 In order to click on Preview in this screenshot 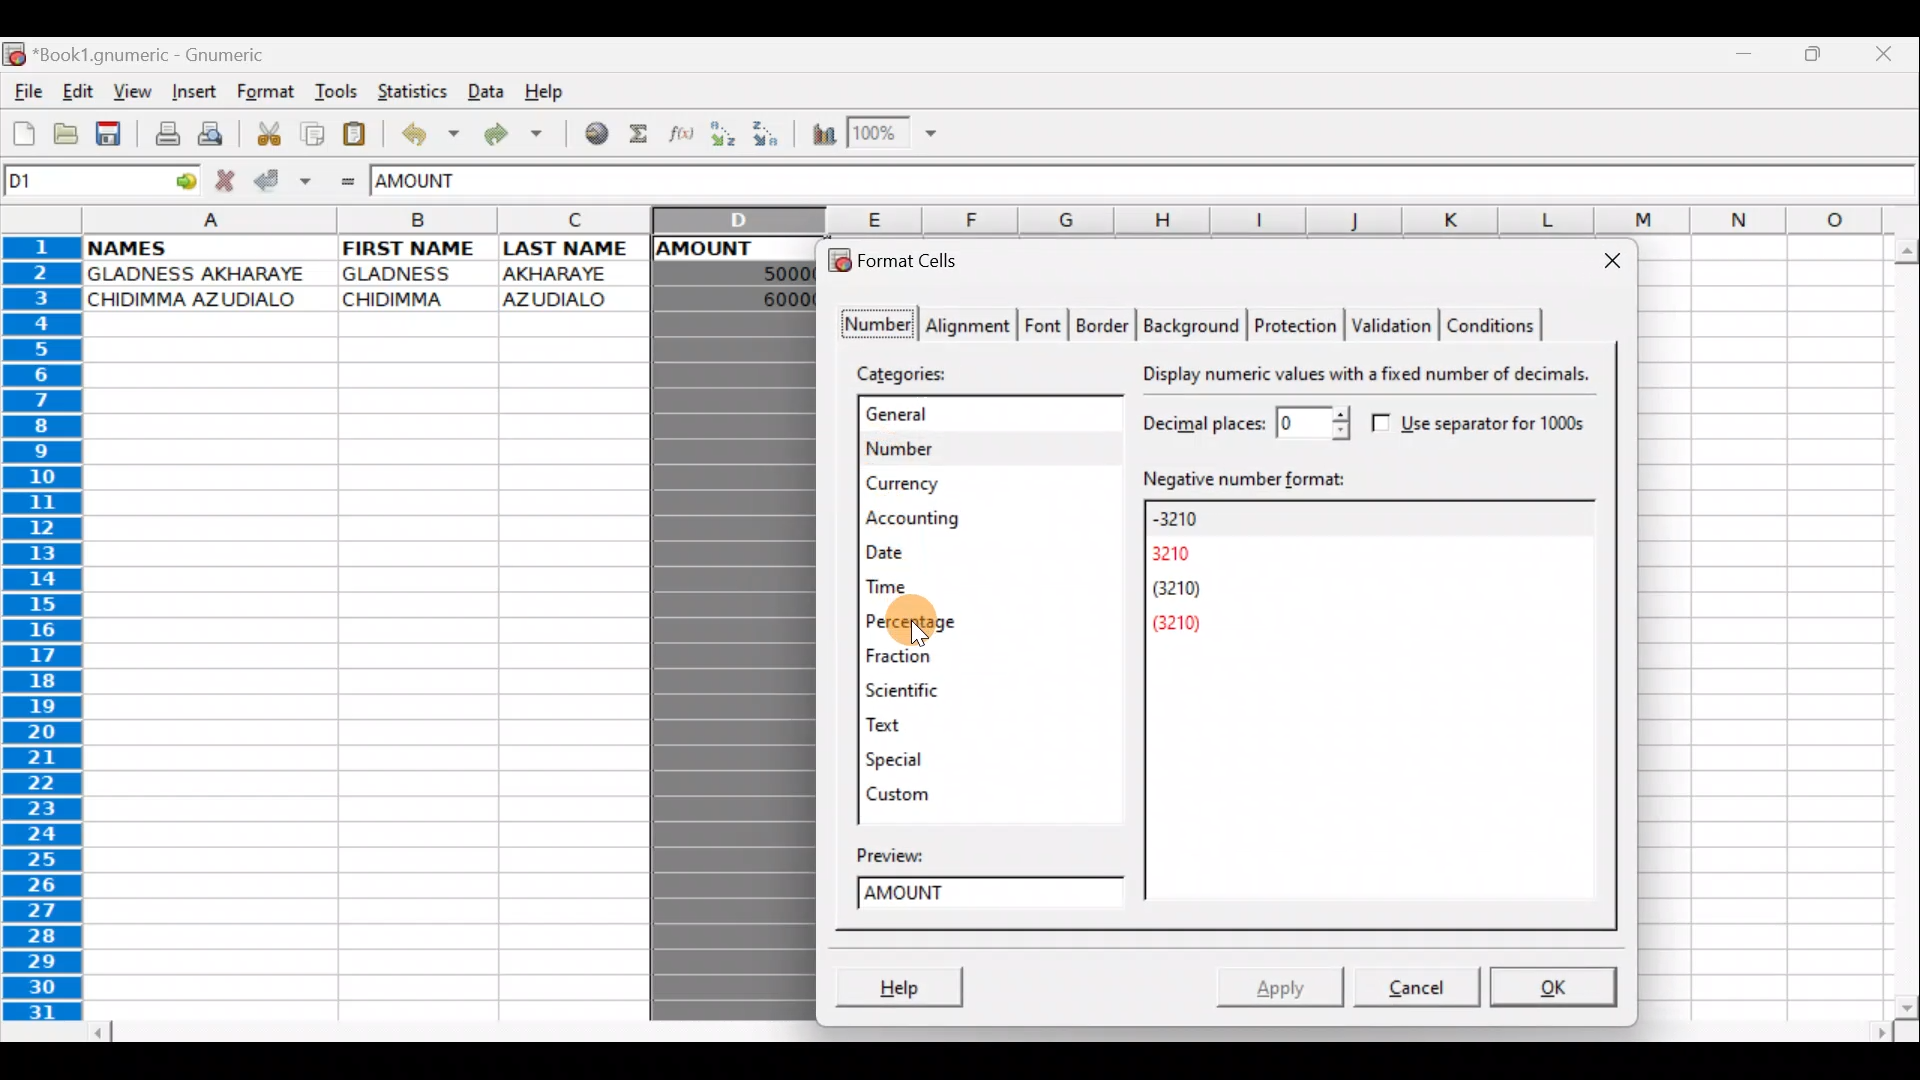, I will do `click(914, 852)`.